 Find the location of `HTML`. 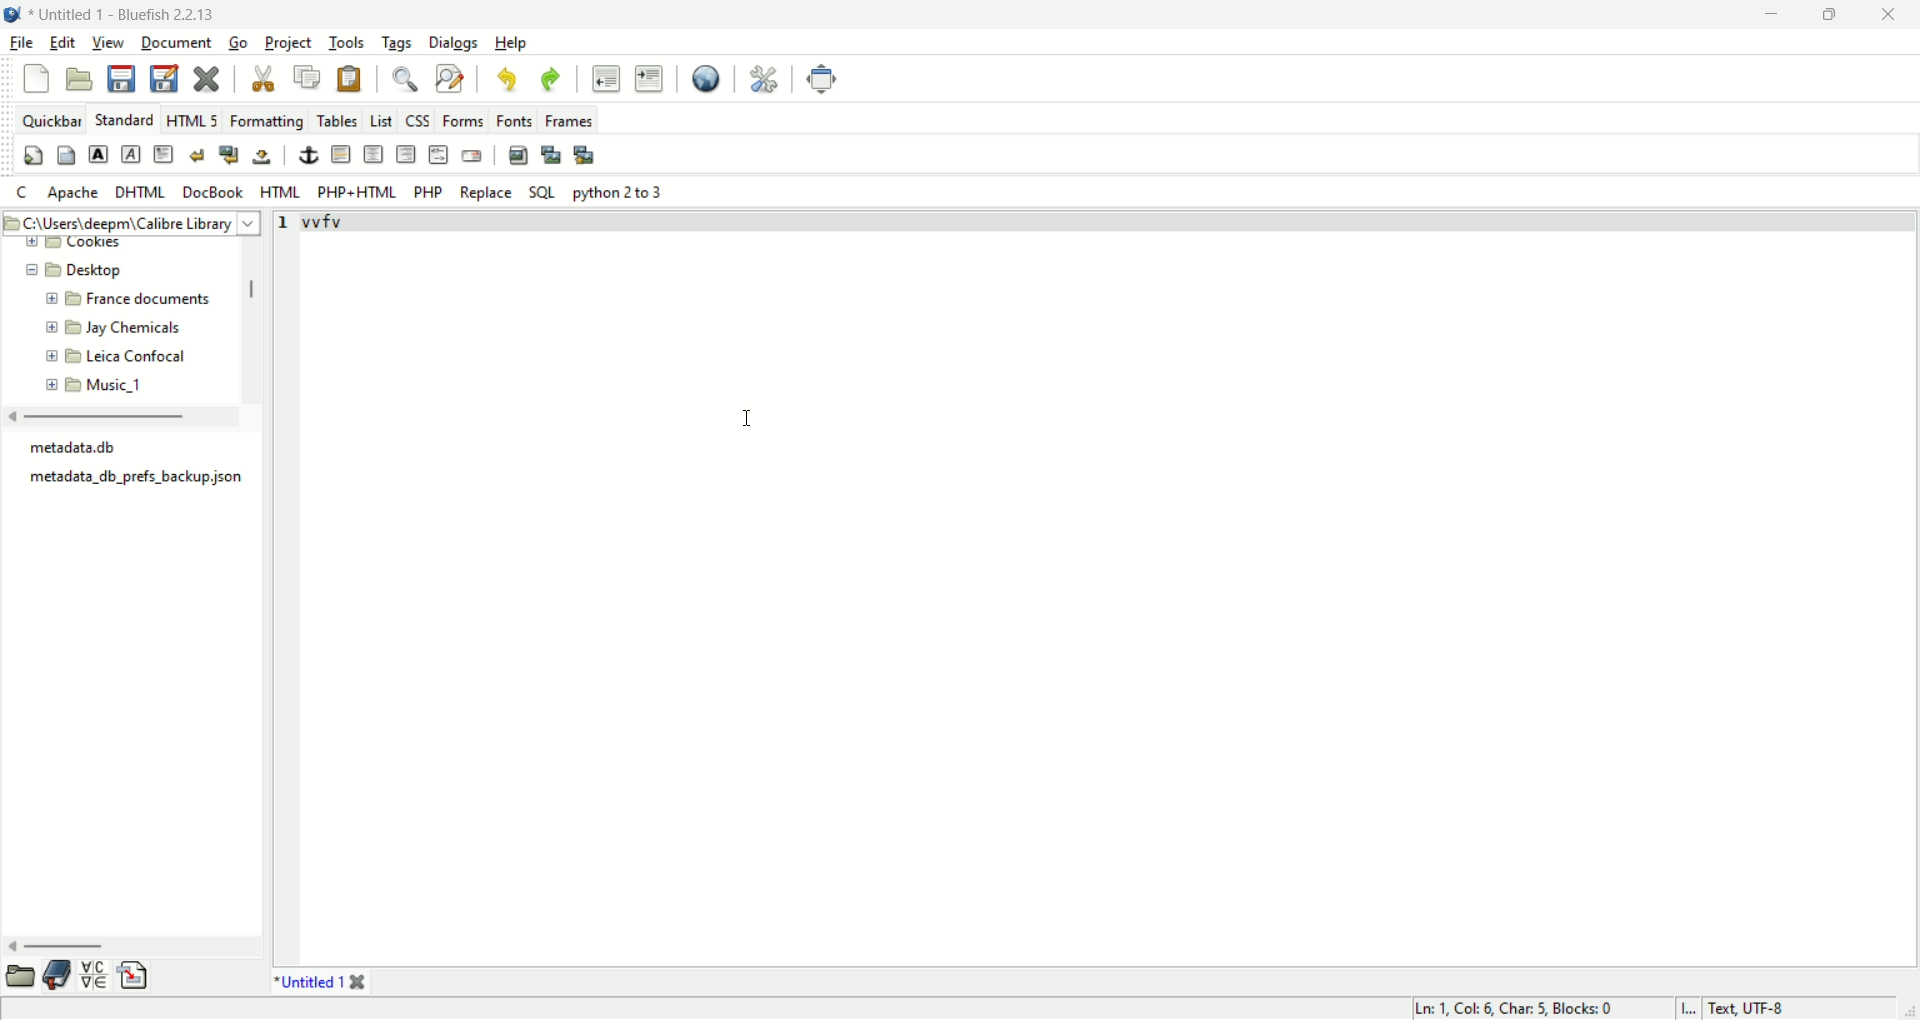

HTML is located at coordinates (282, 191).